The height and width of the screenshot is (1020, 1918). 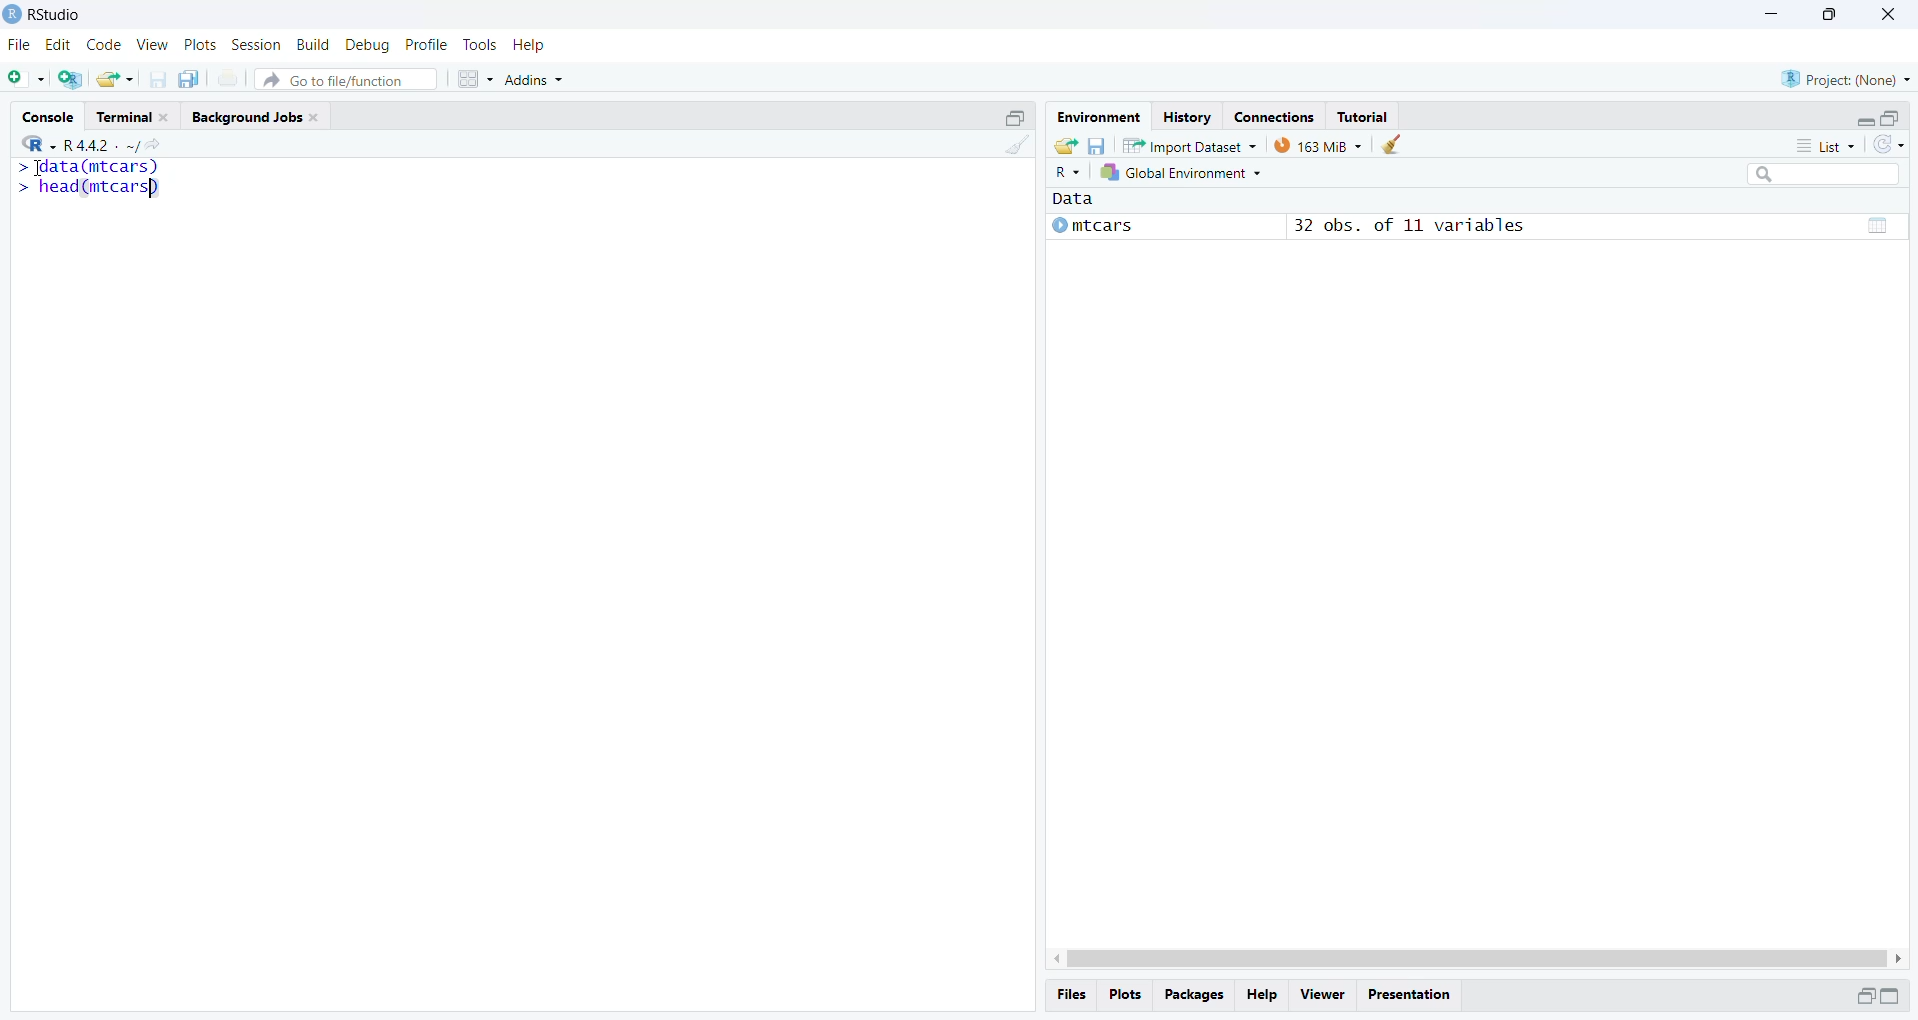 What do you see at coordinates (59, 15) in the screenshot?
I see `RStudio` at bounding box center [59, 15].